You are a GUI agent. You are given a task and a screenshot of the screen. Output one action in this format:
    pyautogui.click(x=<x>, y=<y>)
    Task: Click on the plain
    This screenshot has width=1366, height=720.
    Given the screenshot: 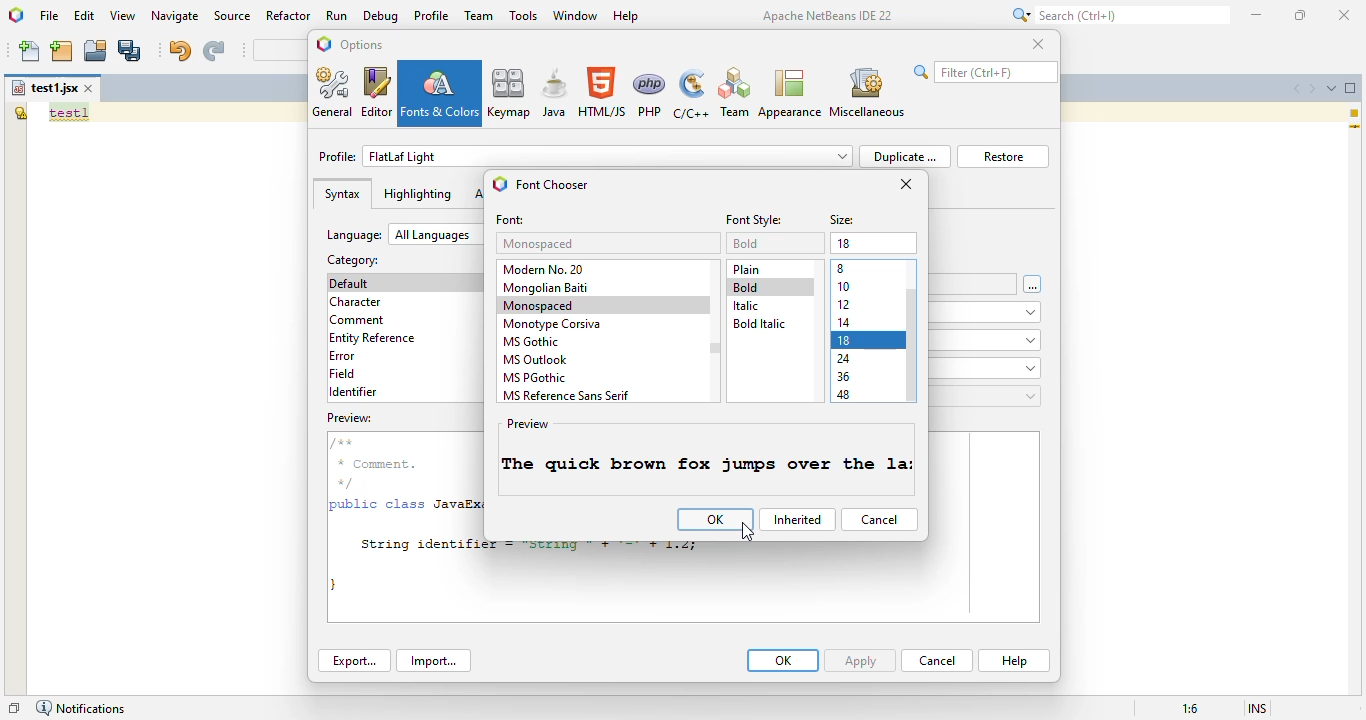 What is the action you would take?
    pyautogui.click(x=746, y=243)
    